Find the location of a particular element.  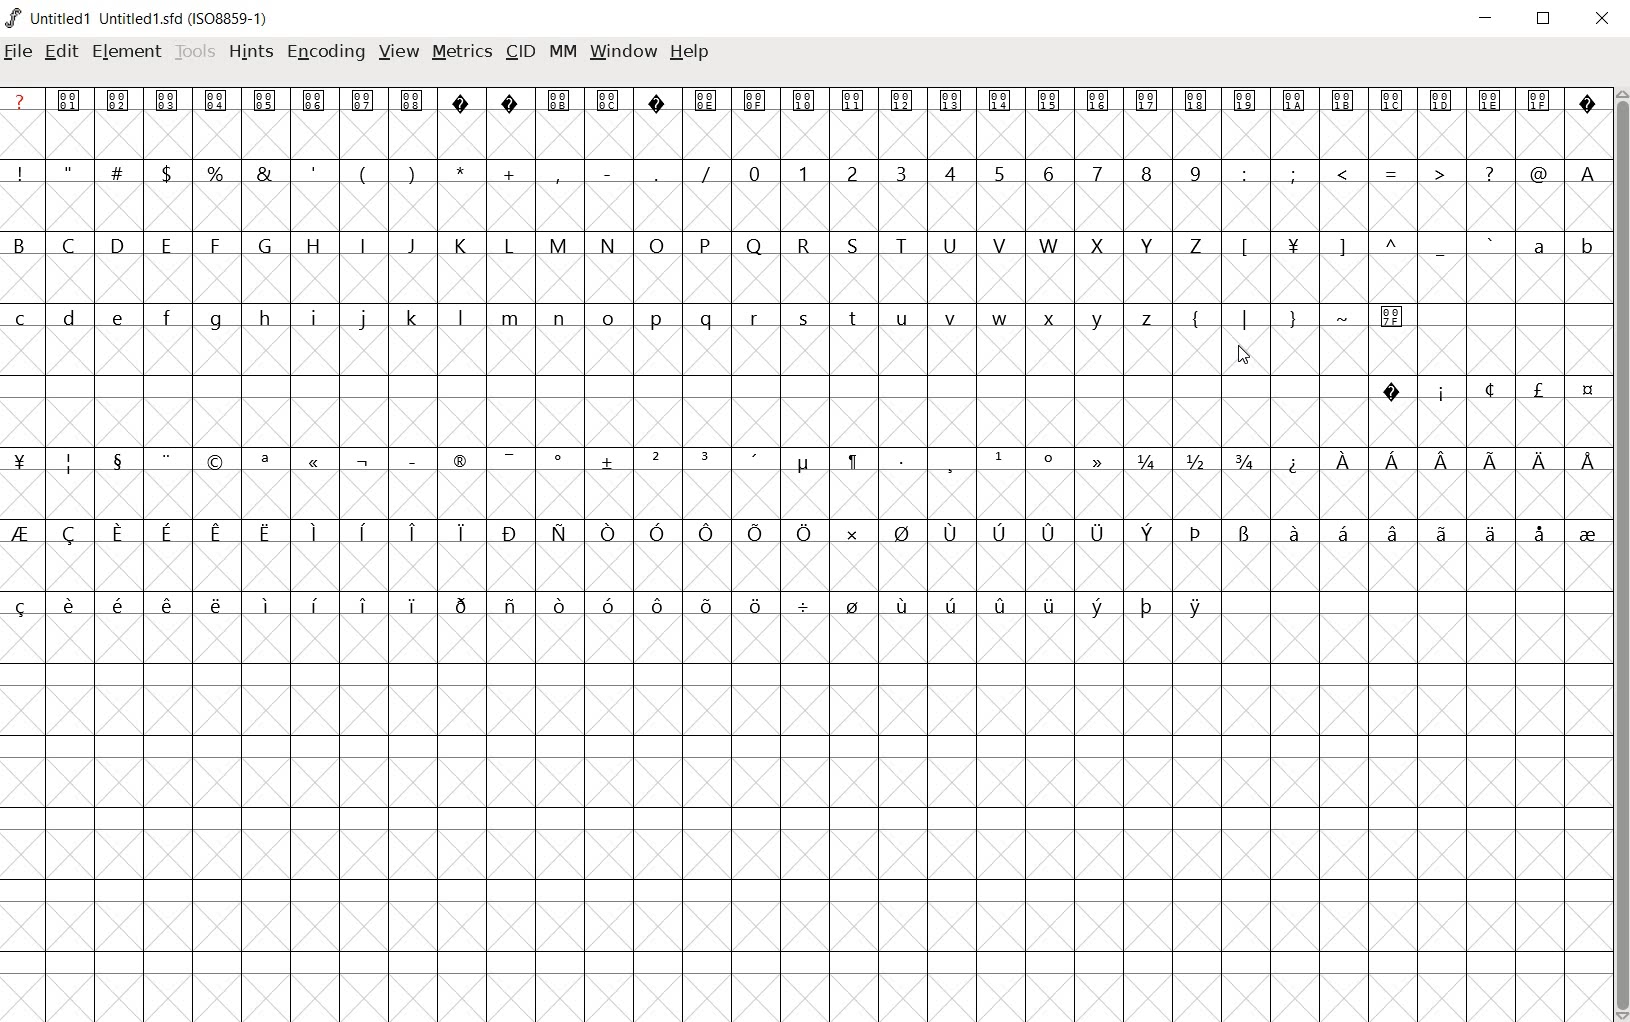

empty cells is located at coordinates (803, 354).